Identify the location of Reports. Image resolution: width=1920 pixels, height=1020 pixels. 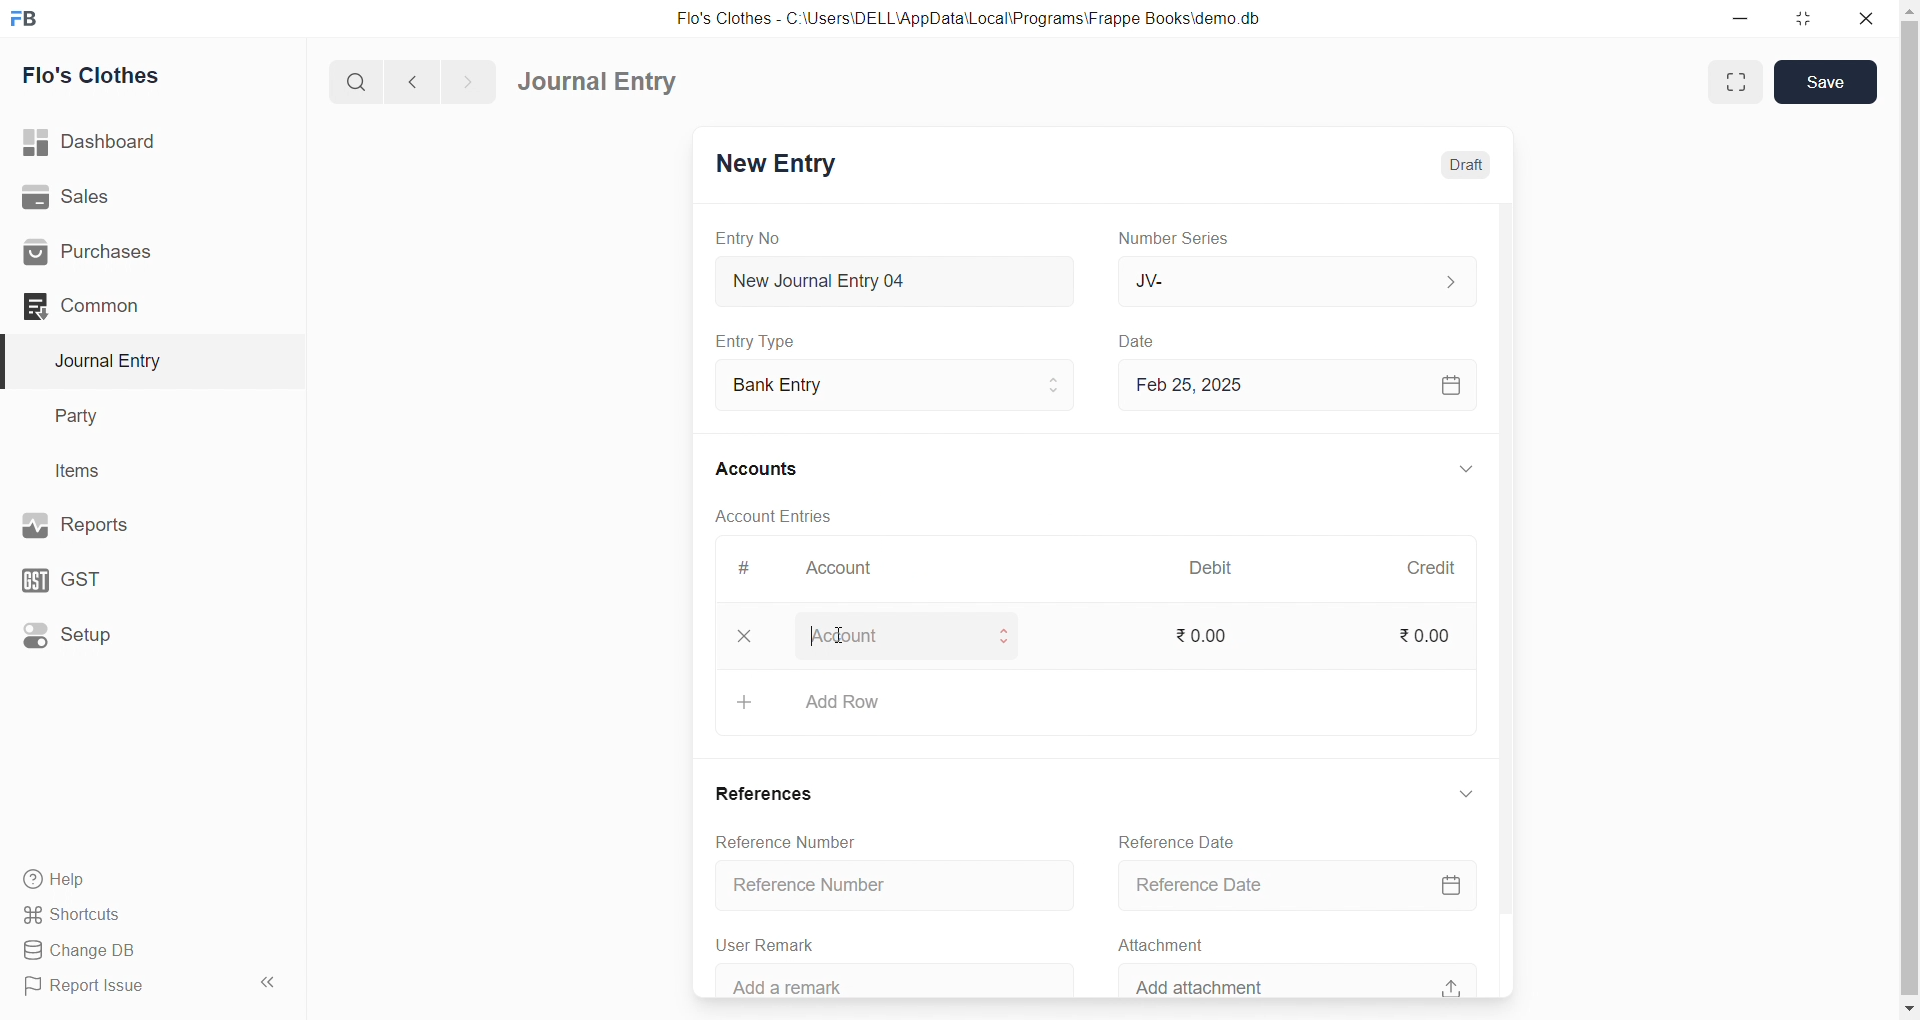
(140, 523).